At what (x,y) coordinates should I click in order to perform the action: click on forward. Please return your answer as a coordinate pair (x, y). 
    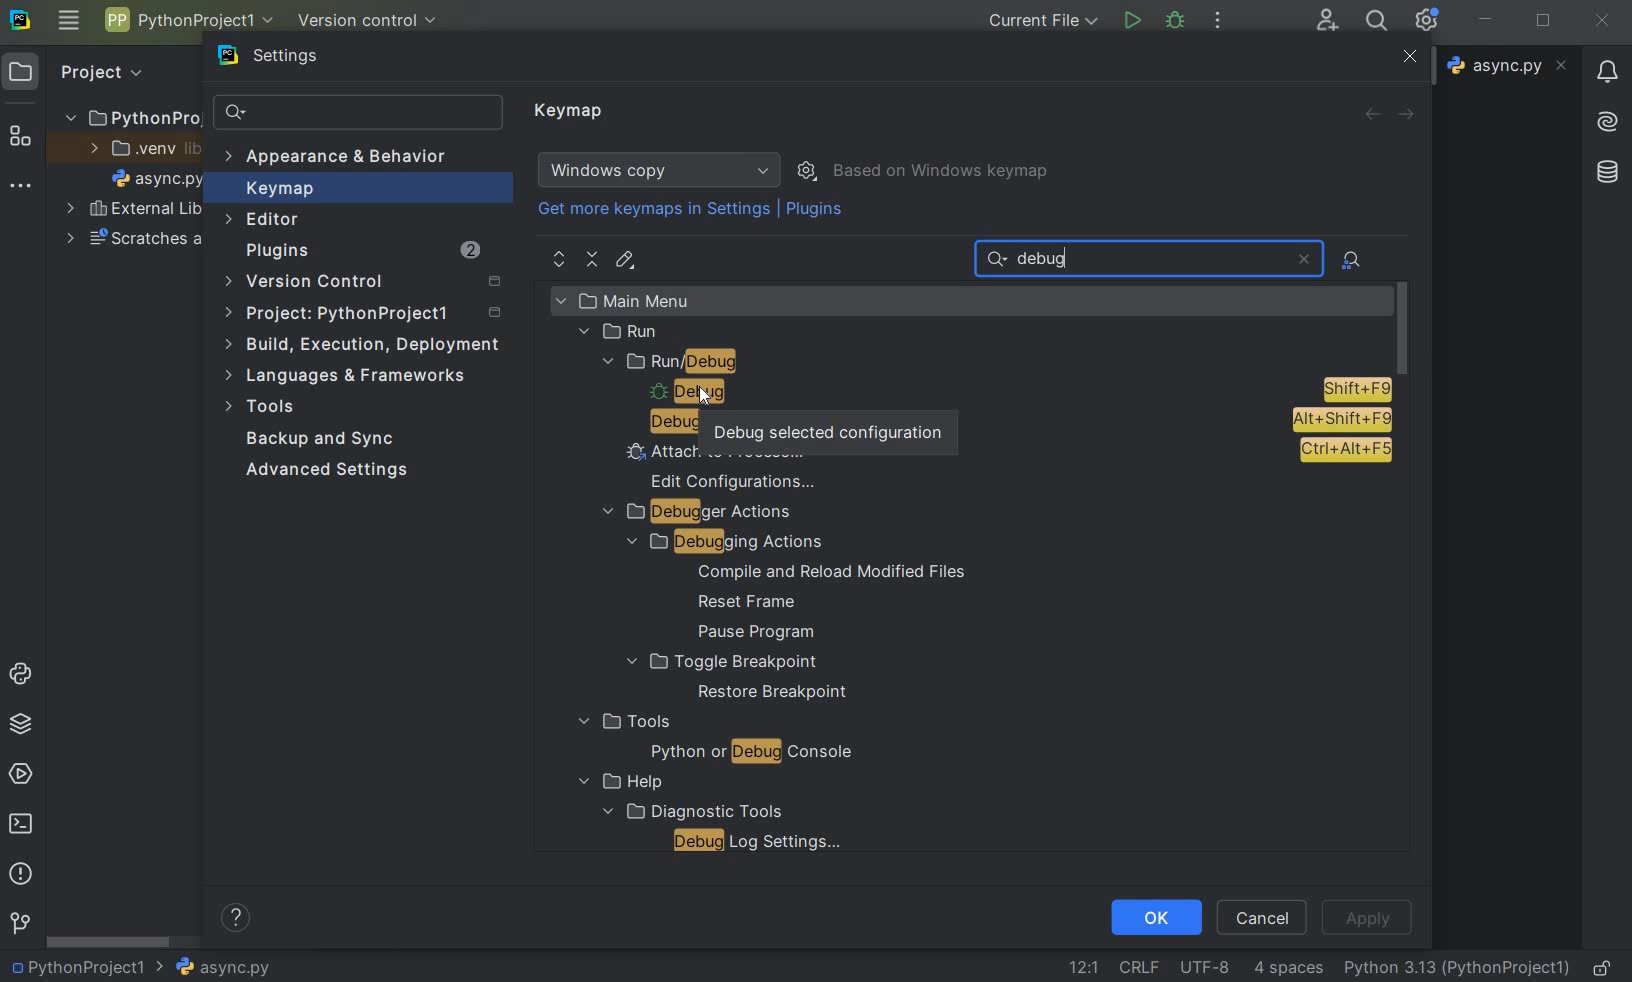
    Looking at the image, I should click on (1410, 115).